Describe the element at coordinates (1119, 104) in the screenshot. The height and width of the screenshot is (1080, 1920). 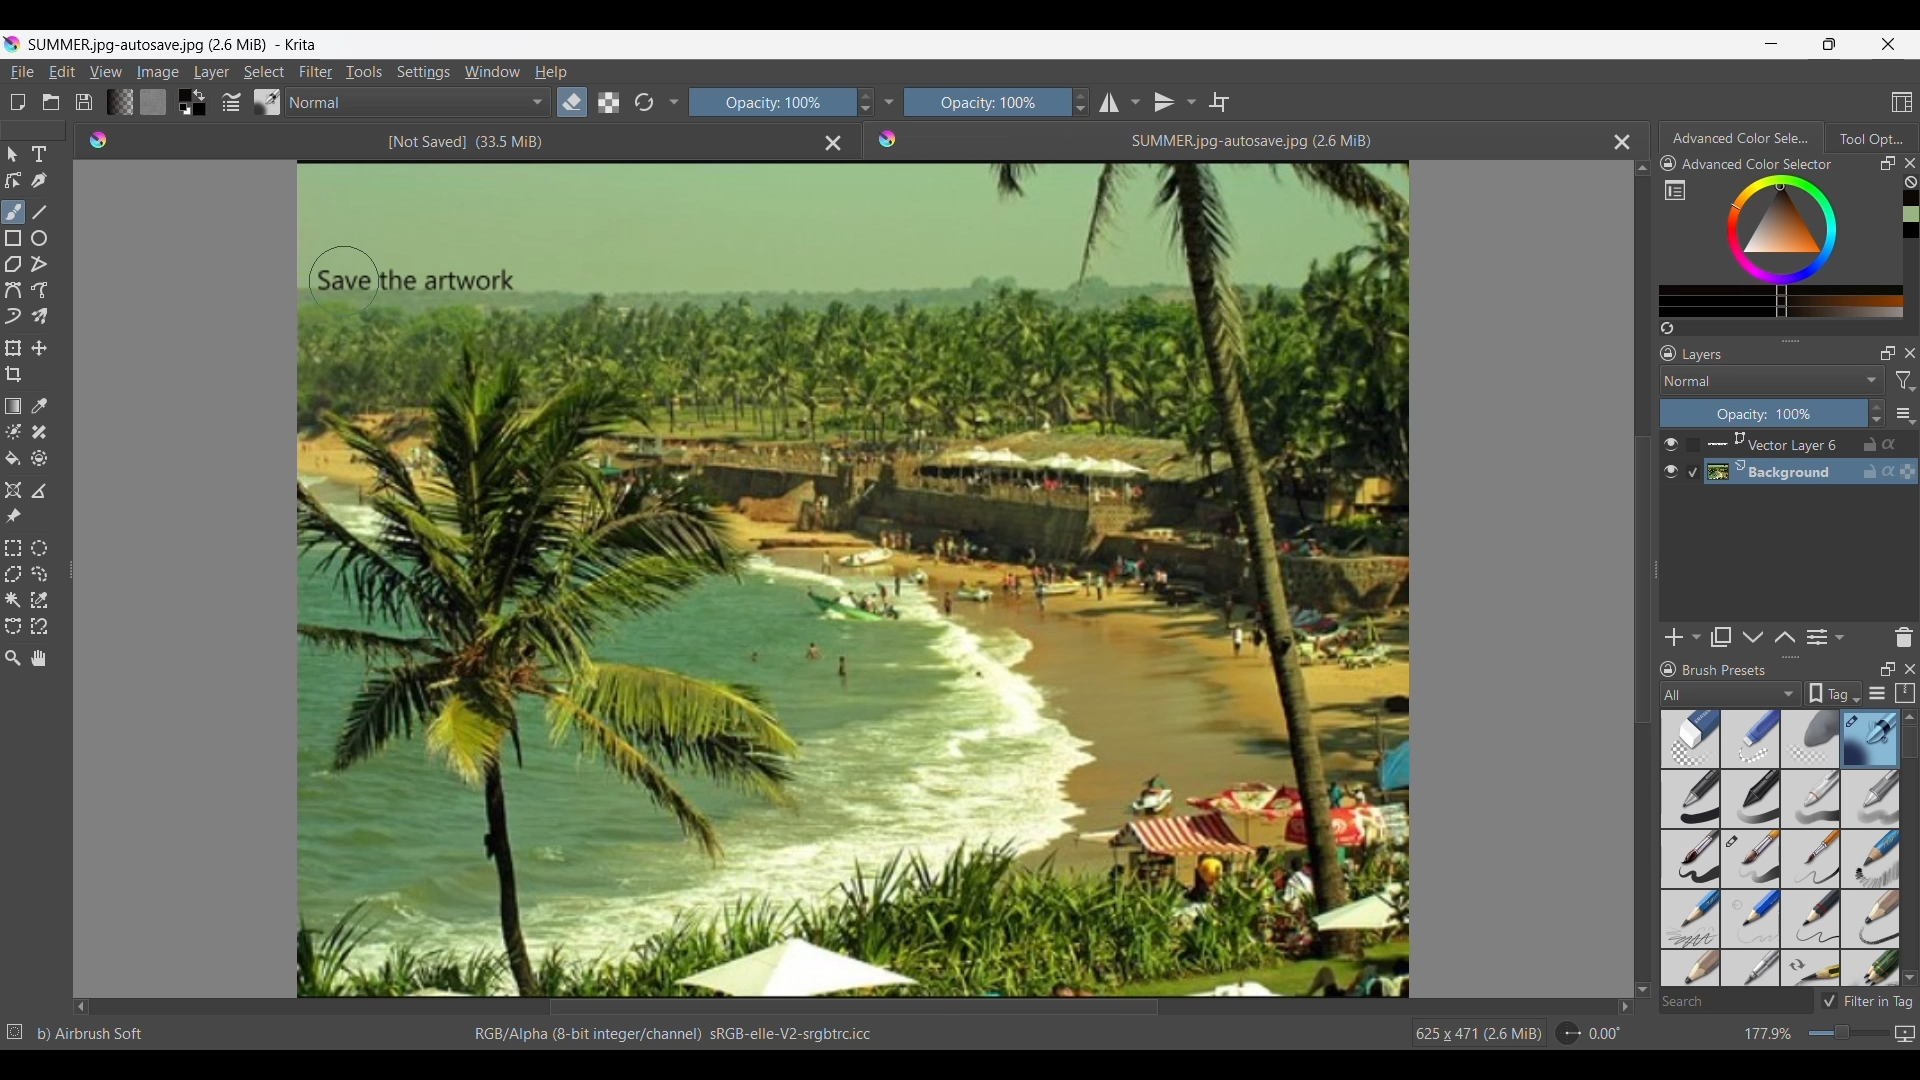
I see `Horizontal mirror tool options` at that location.